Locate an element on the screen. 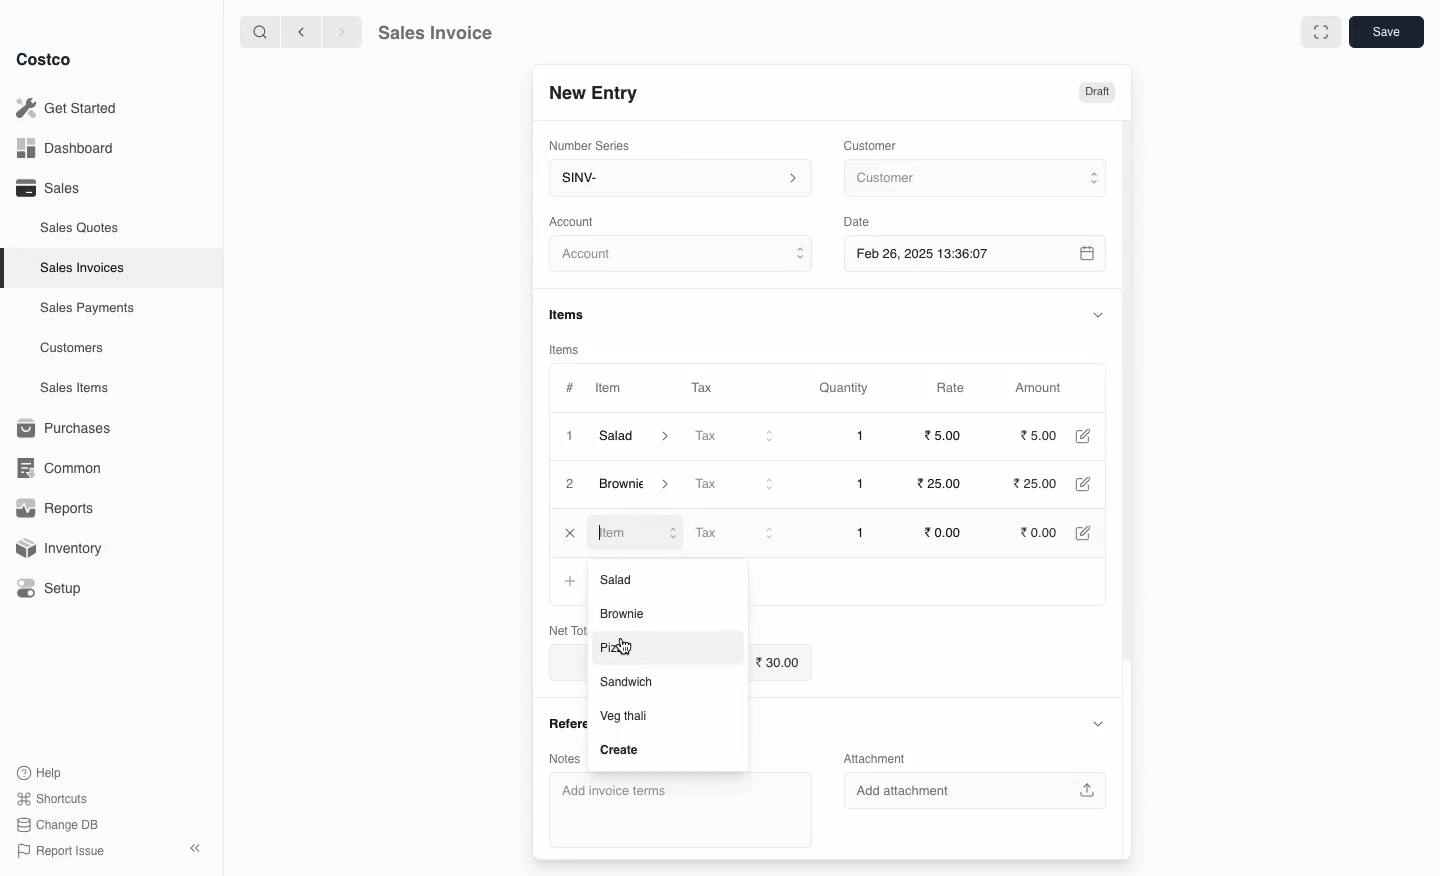 Image resolution: width=1440 pixels, height=876 pixels. Sales Quotes is located at coordinates (82, 227).